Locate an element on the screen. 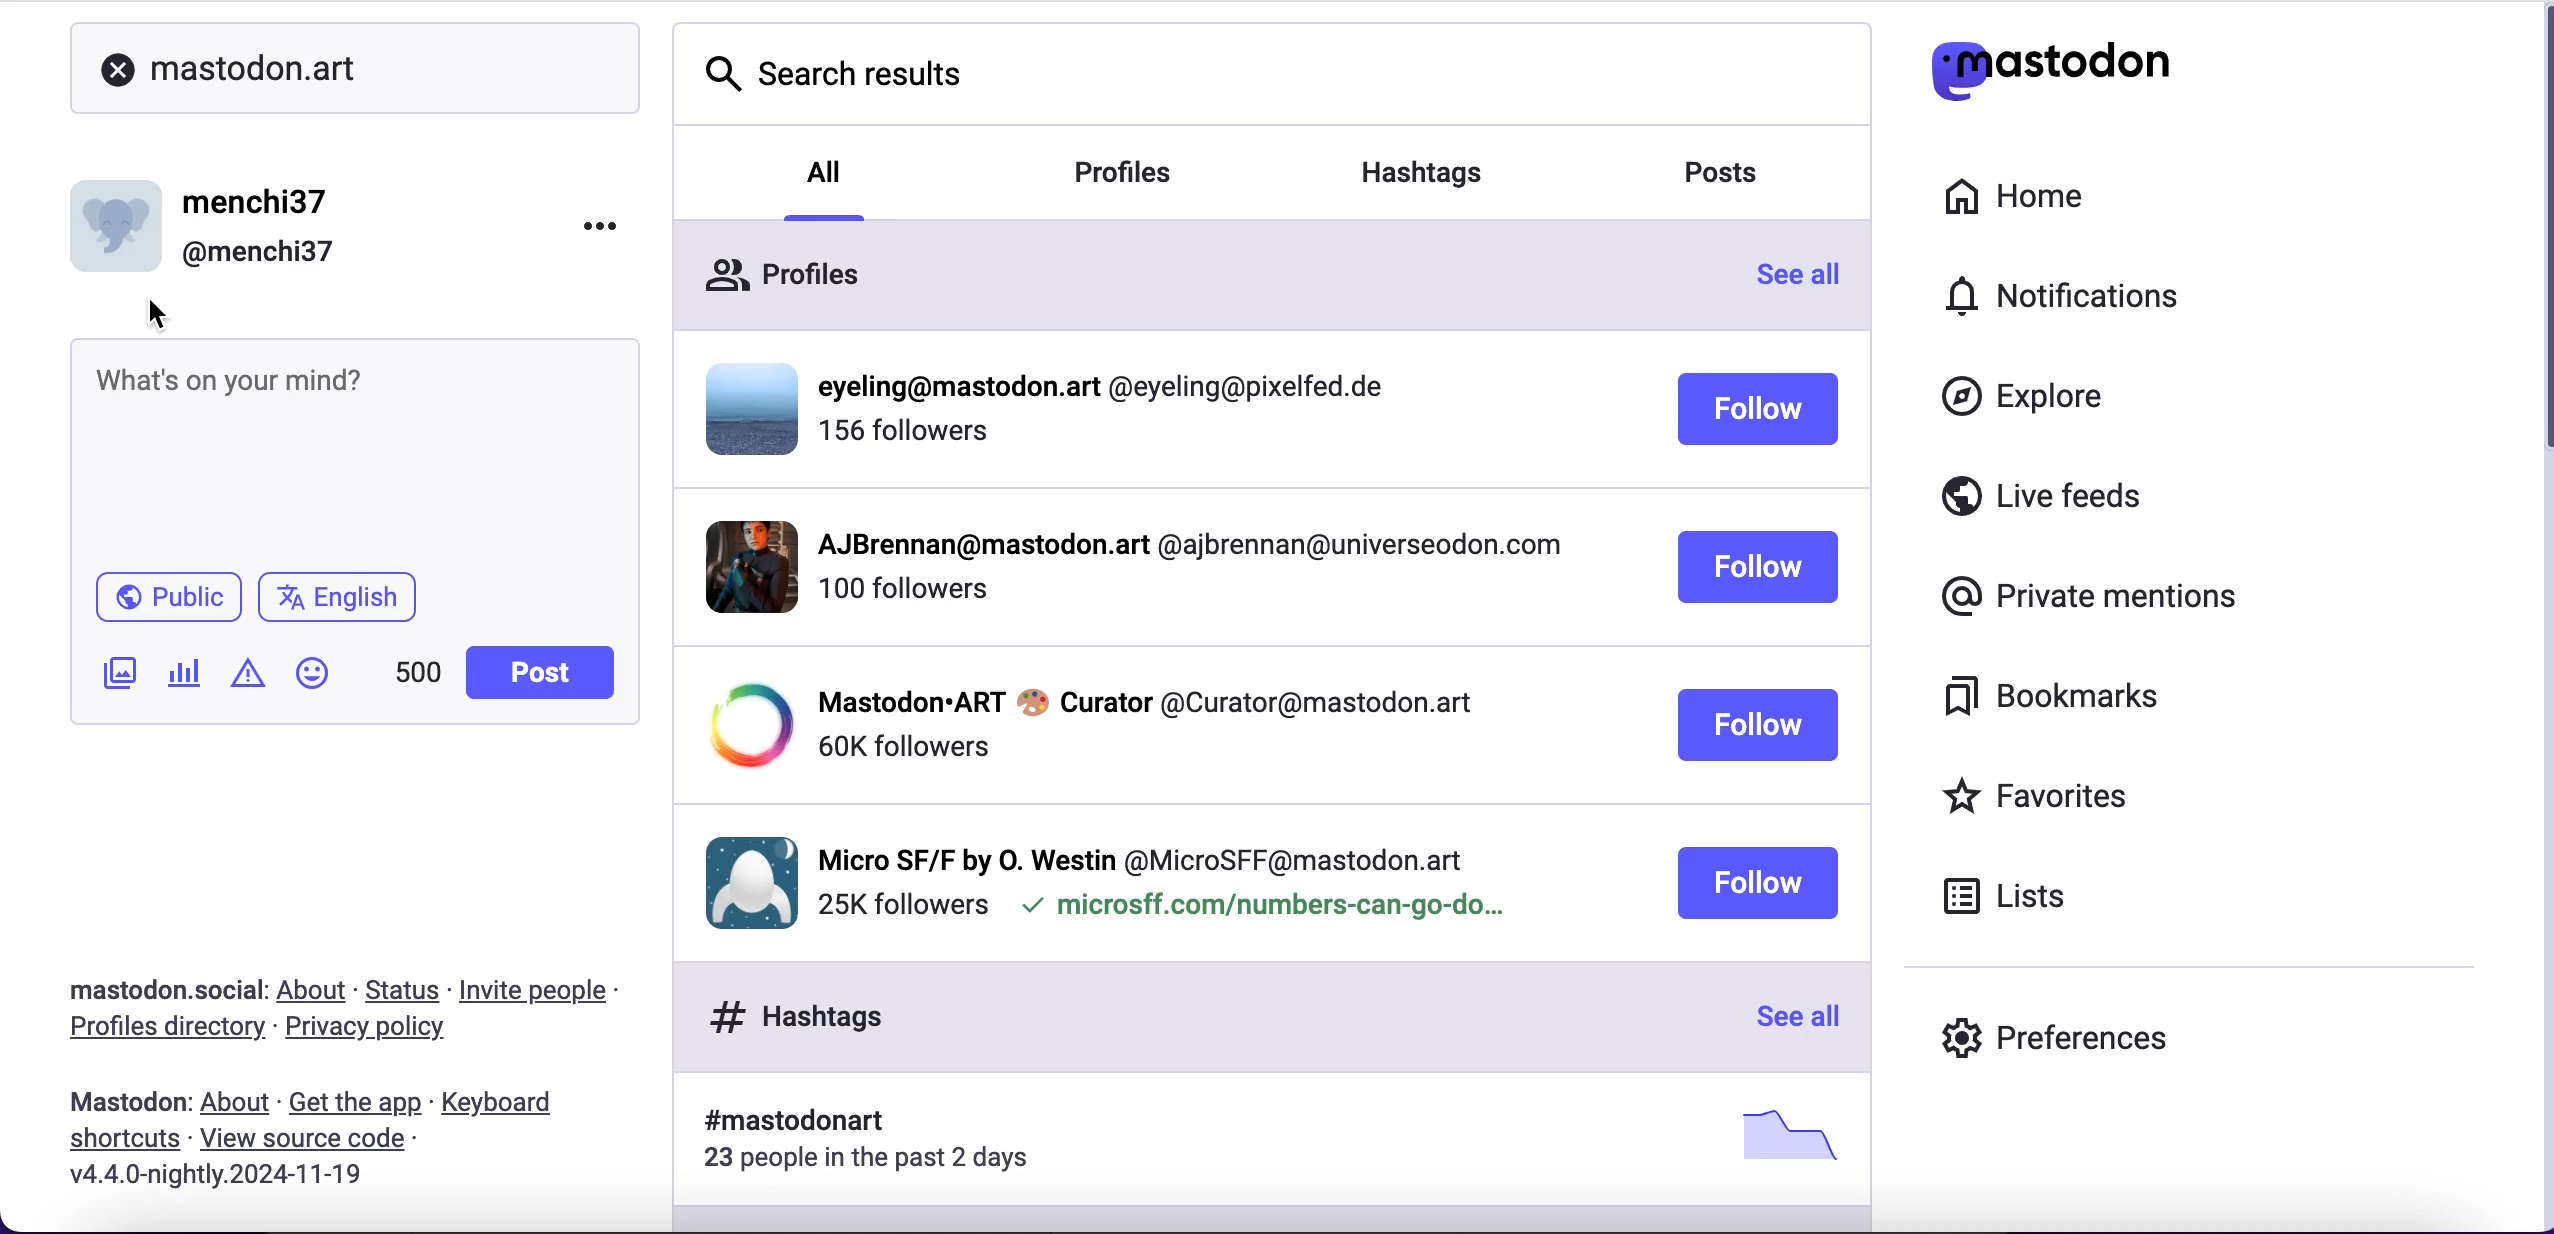 Image resolution: width=2554 pixels, height=1234 pixels. user is located at coordinates (208, 223).